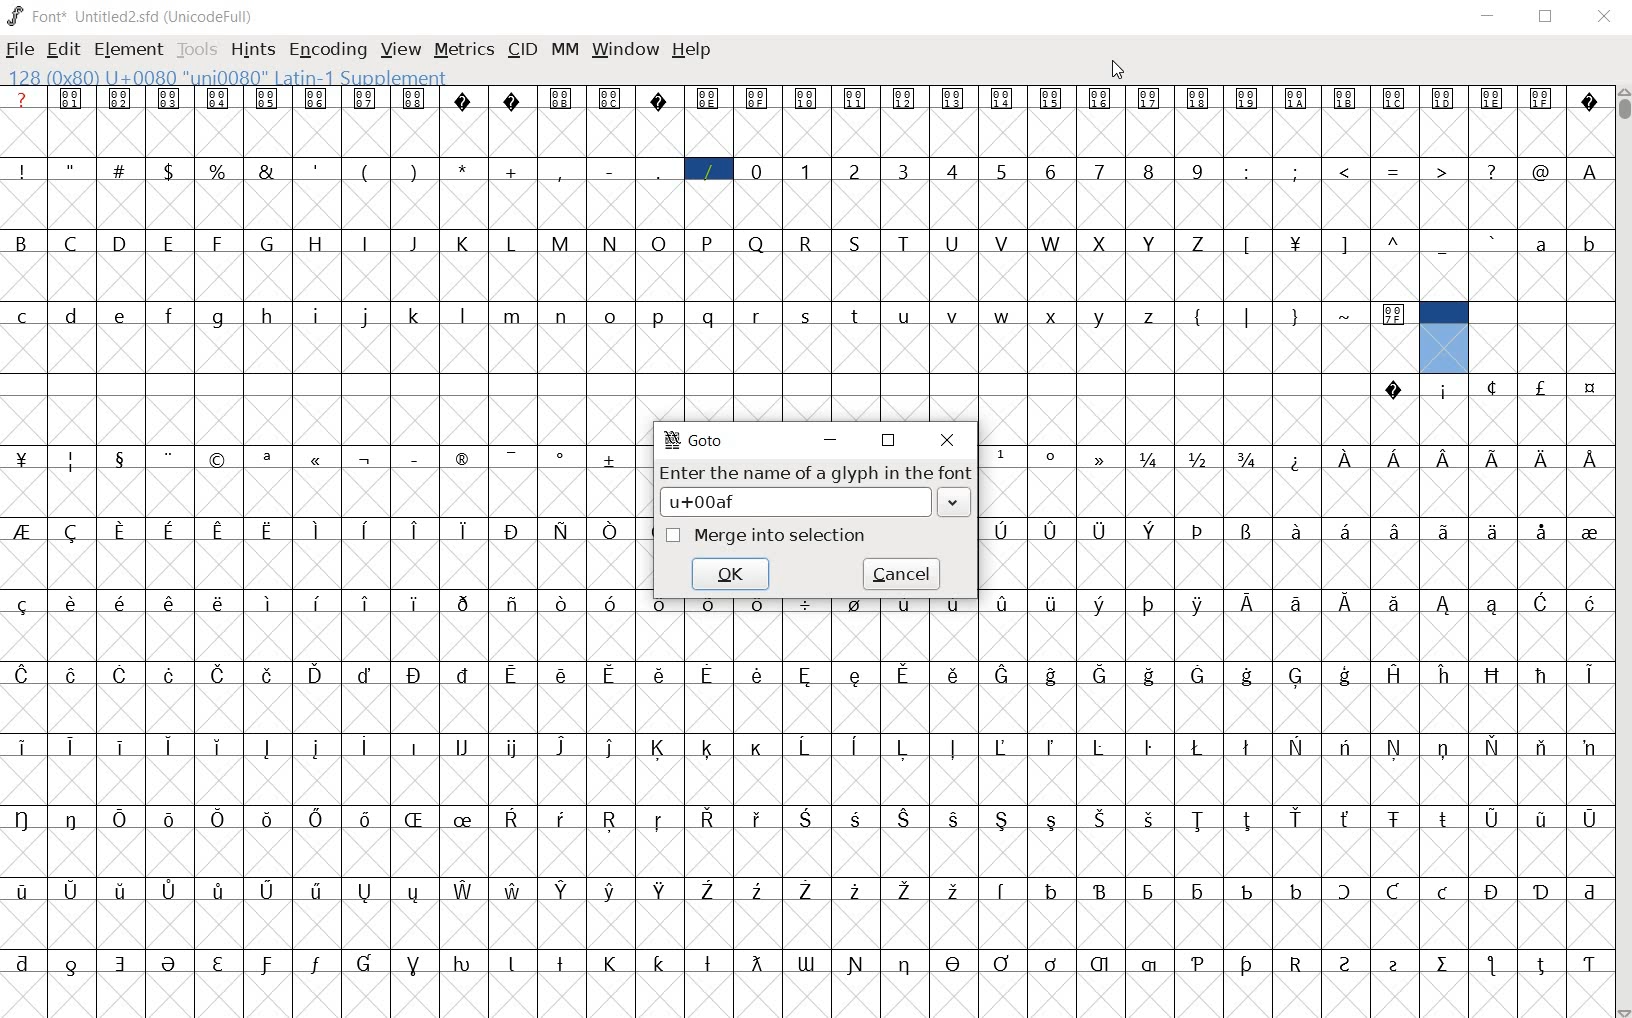  I want to click on v, so click(953, 315).